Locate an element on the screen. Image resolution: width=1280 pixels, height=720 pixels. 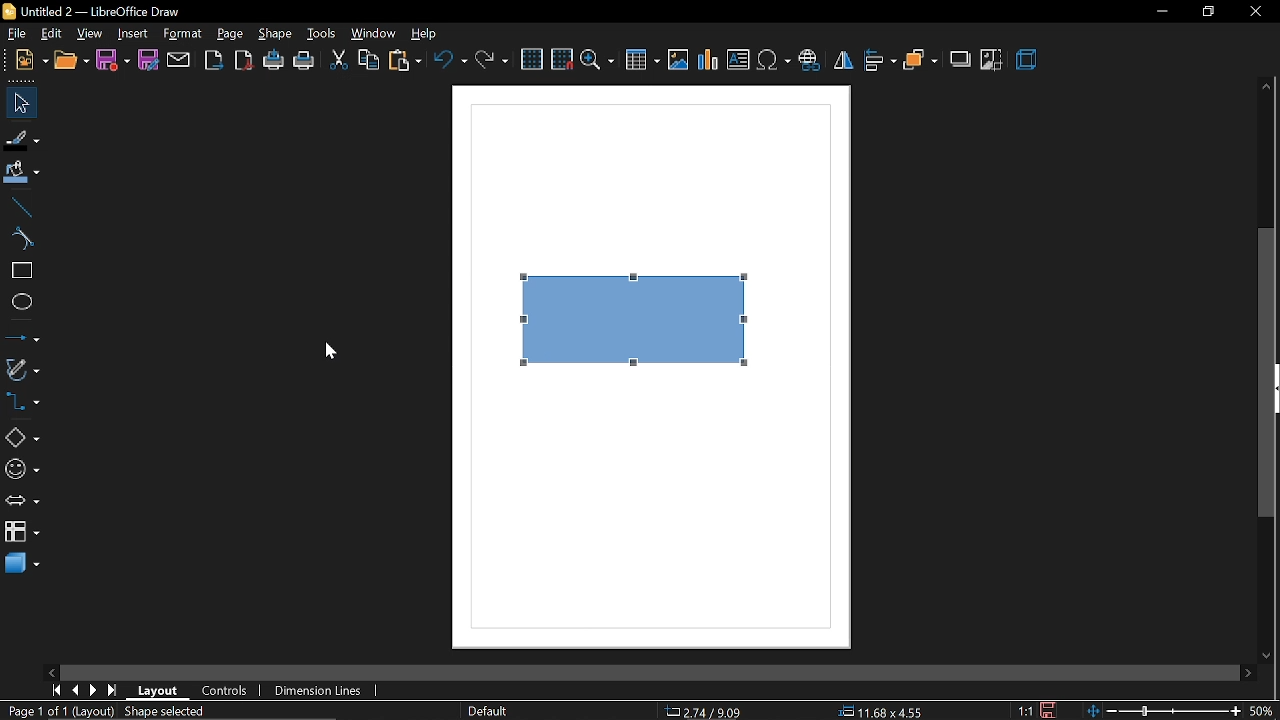
arrows is located at coordinates (22, 501).